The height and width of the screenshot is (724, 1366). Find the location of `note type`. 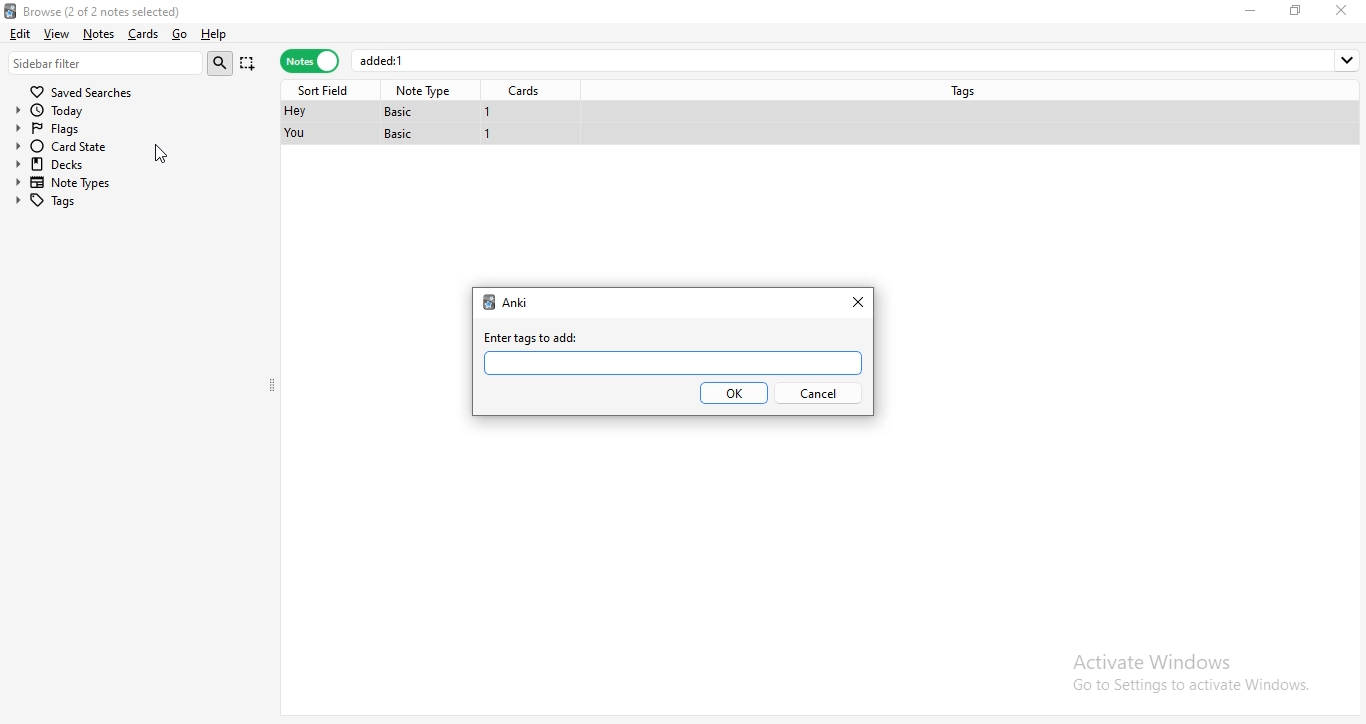

note type is located at coordinates (426, 91).